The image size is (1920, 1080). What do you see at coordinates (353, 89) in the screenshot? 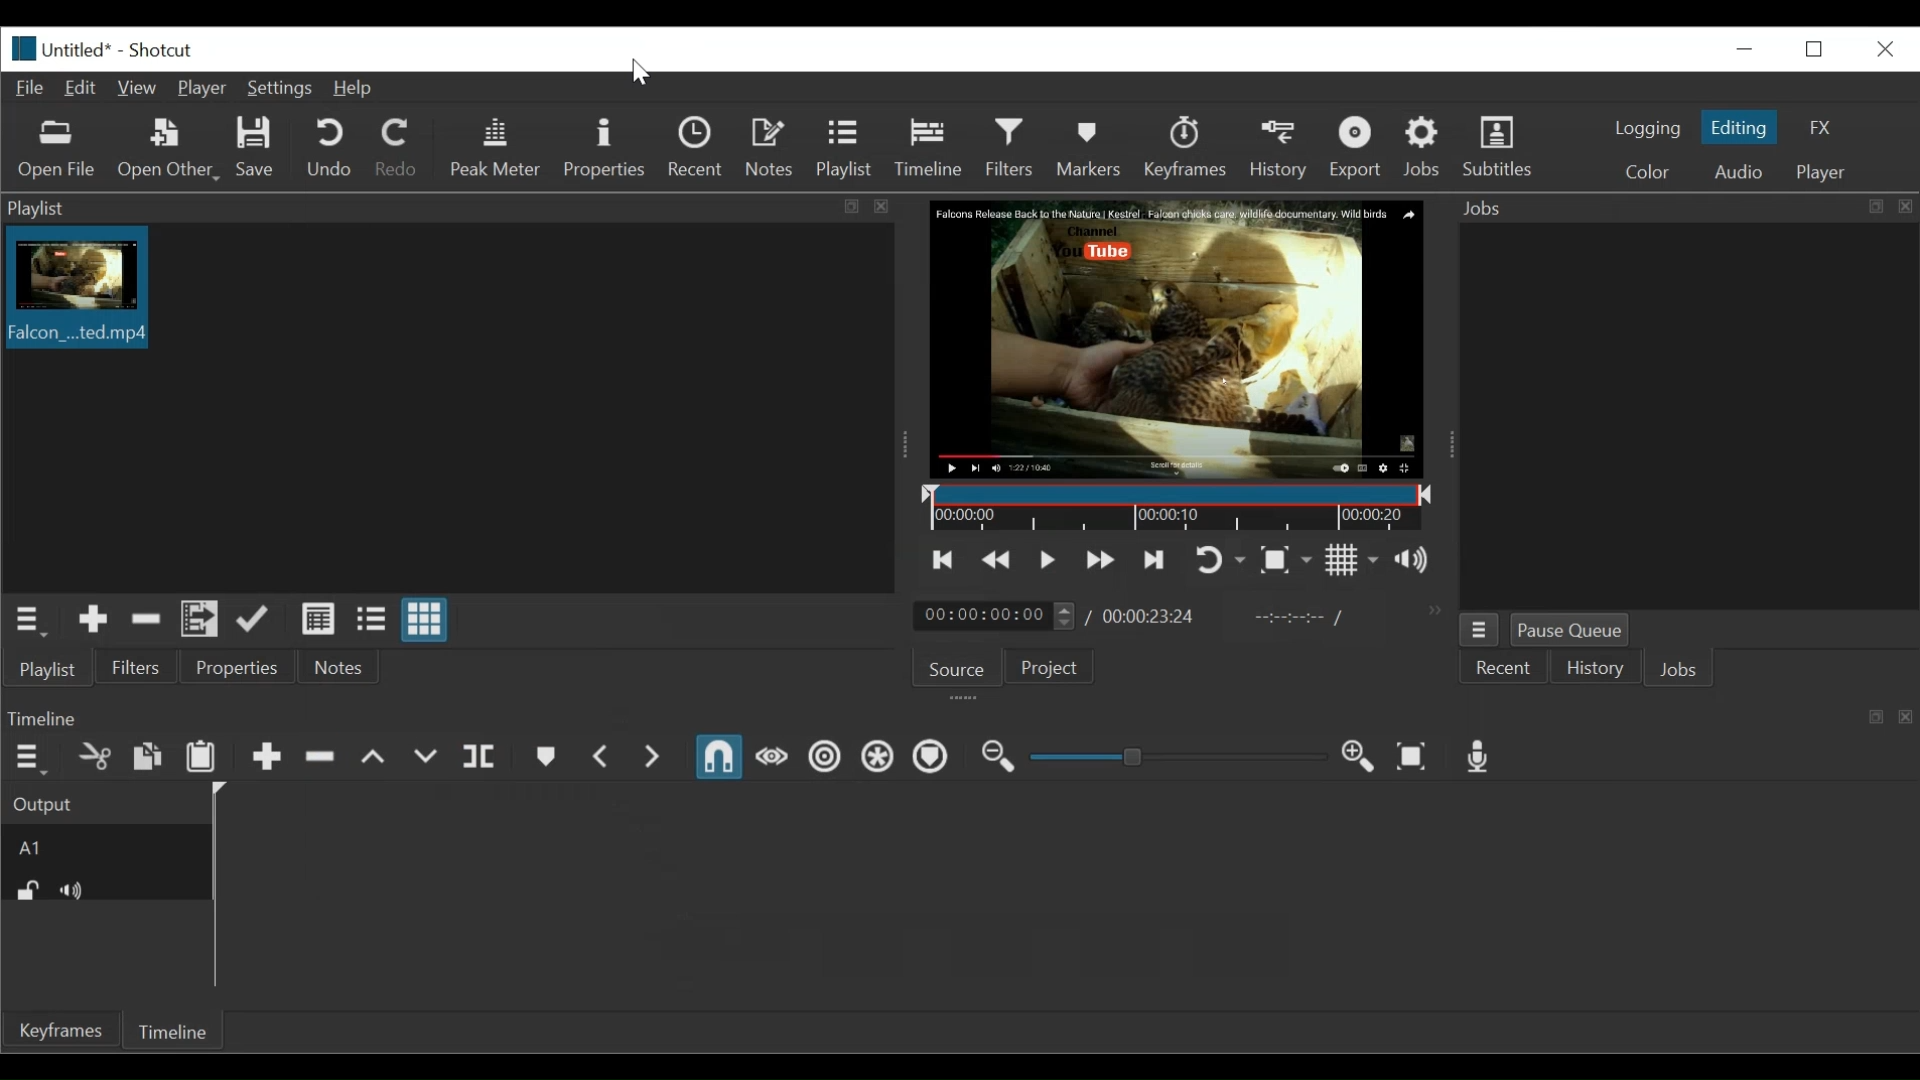
I see `Help` at bounding box center [353, 89].